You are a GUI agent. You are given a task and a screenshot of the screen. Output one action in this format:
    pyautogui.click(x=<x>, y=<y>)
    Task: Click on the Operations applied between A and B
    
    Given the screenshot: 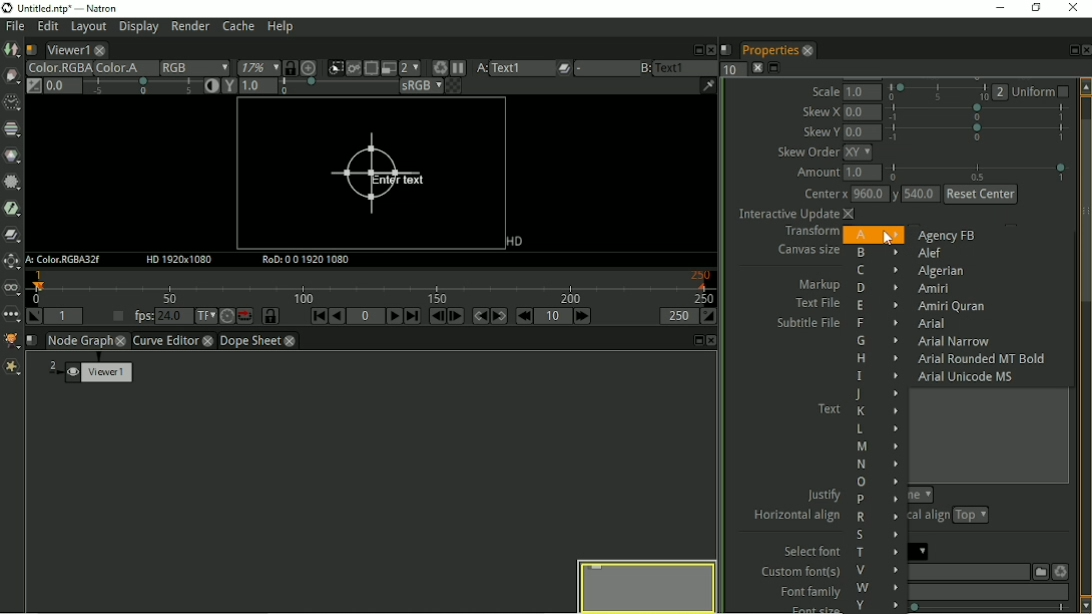 What is the action you would take?
    pyautogui.click(x=564, y=68)
    